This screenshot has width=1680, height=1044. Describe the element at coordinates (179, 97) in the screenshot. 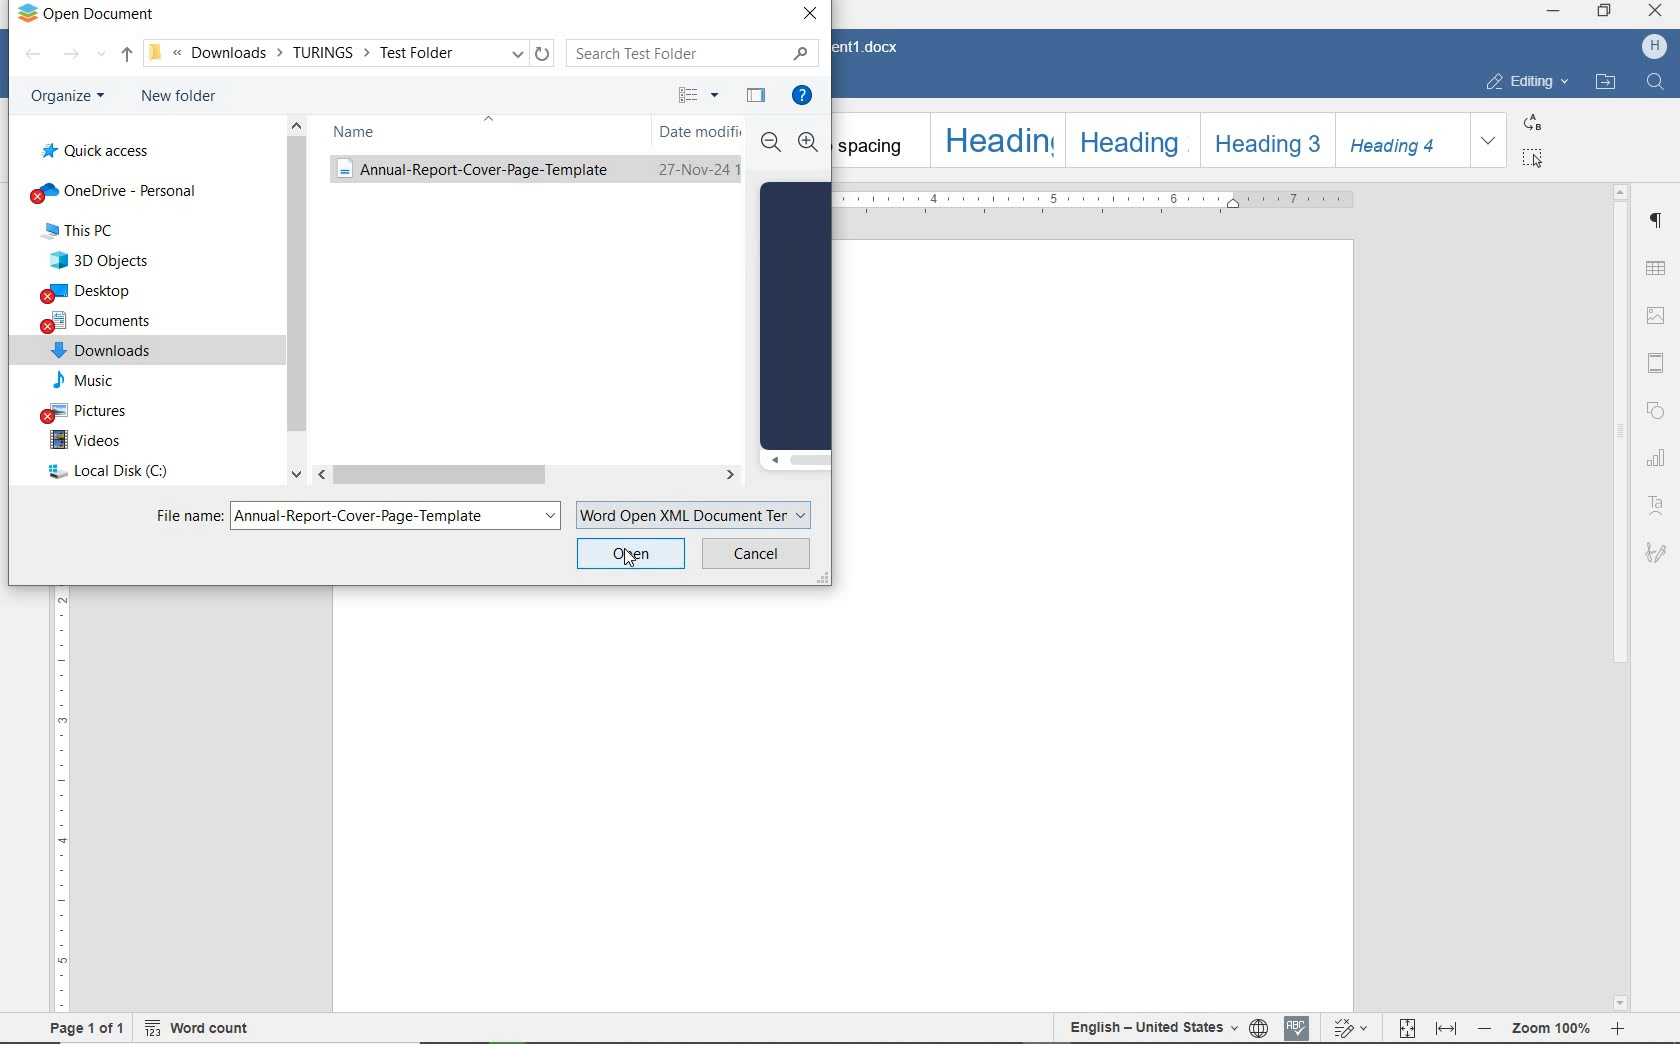

I see `new folder` at that location.